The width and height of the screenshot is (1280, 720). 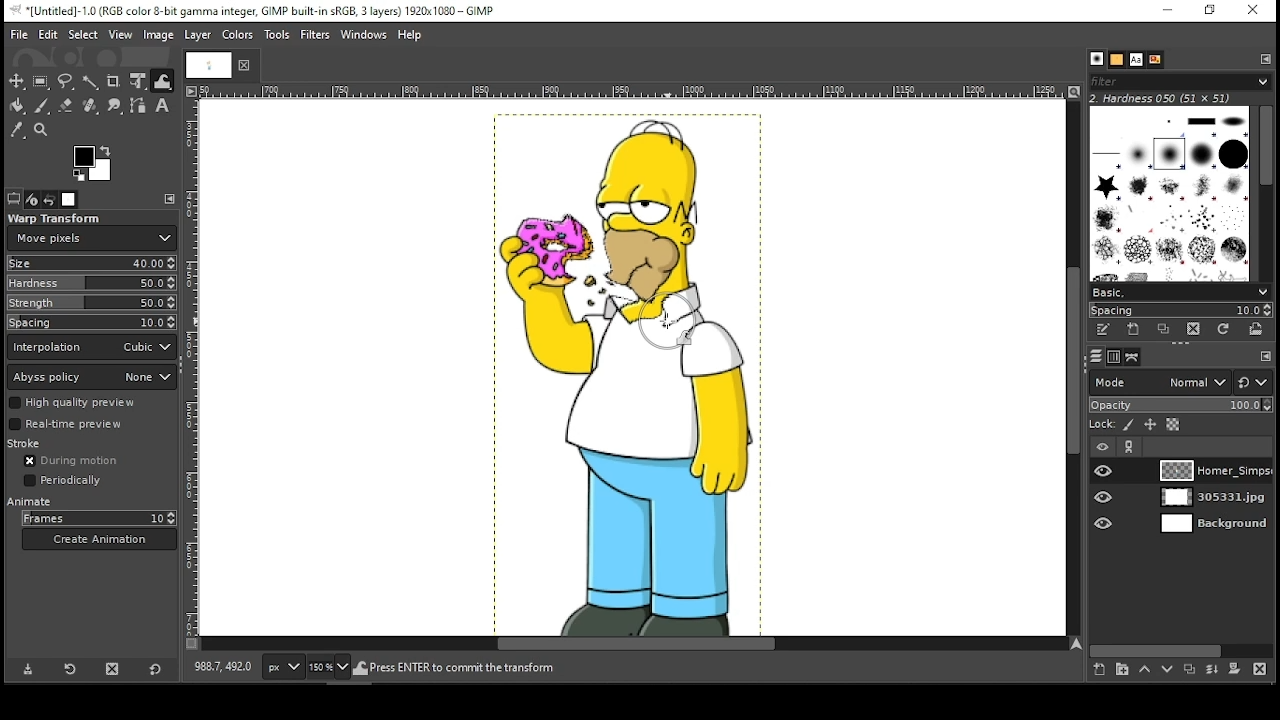 What do you see at coordinates (91, 283) in the screenshot?
I see `hardness` at bounding box center [91, 283].